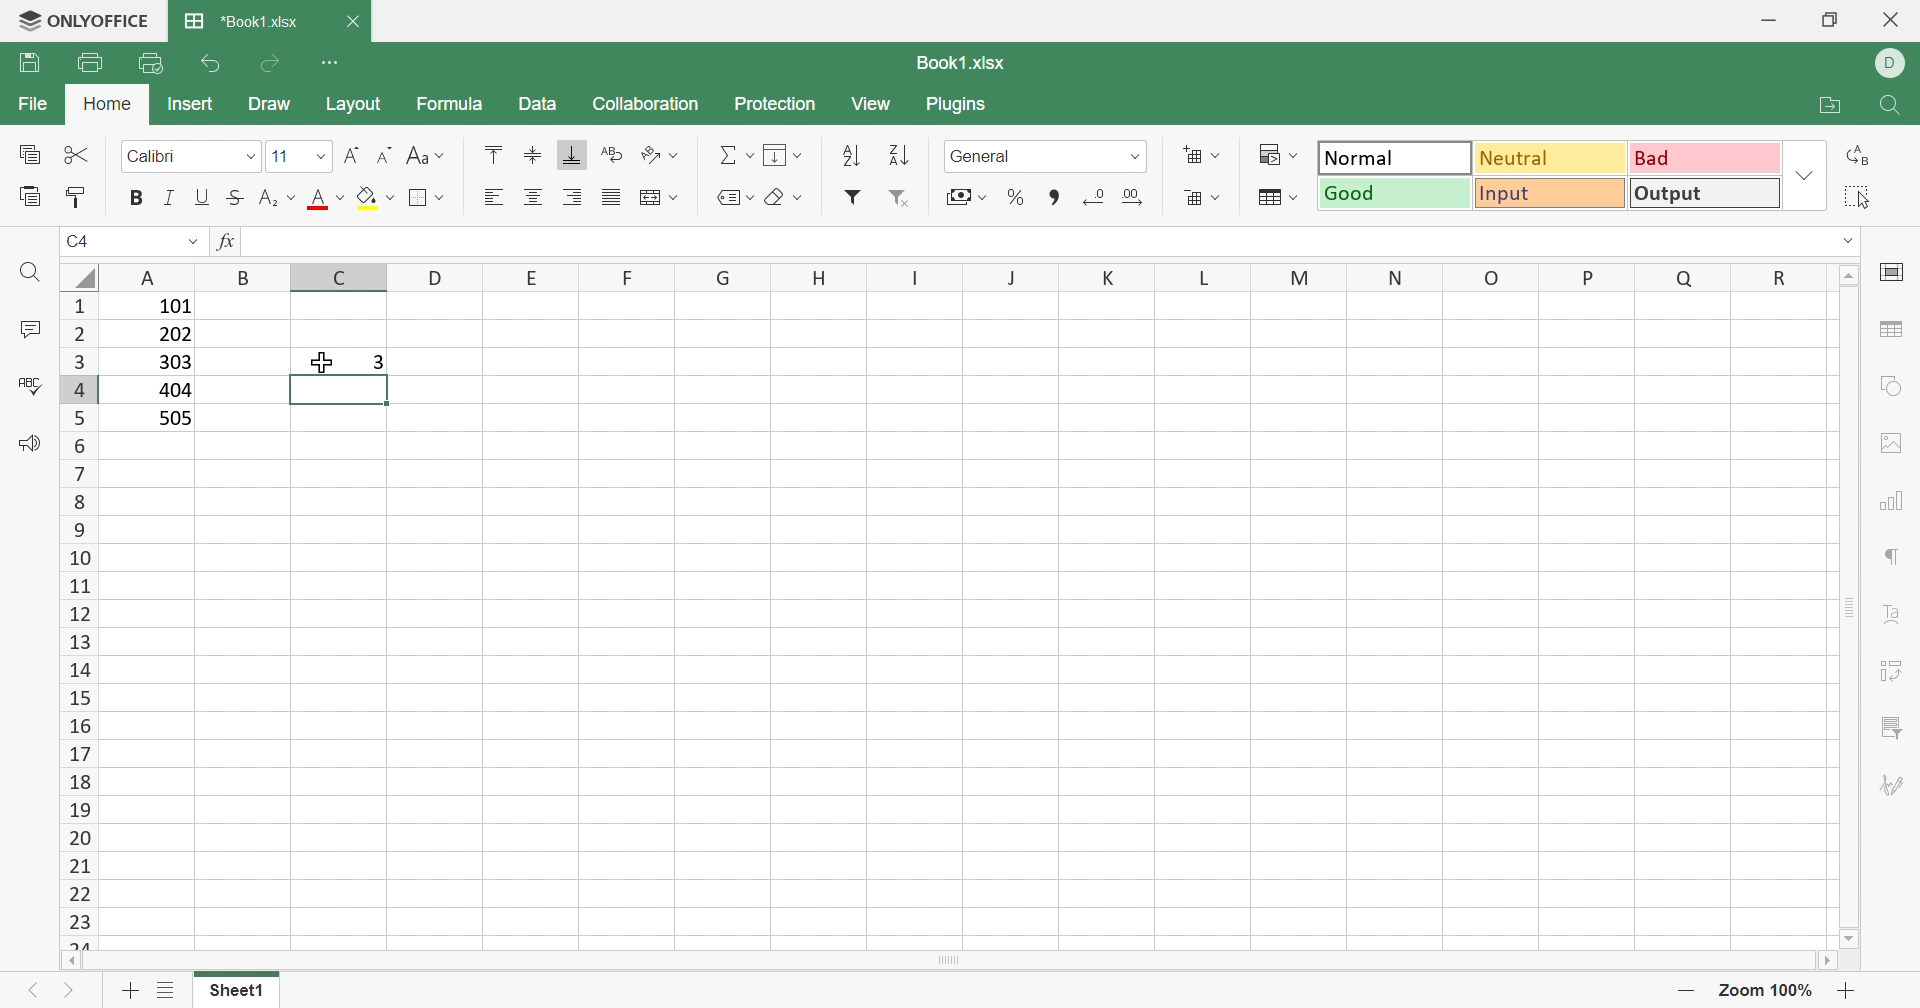 The image size is (1920, 1008). I want to click on Drop Down, so click(1804, 175).